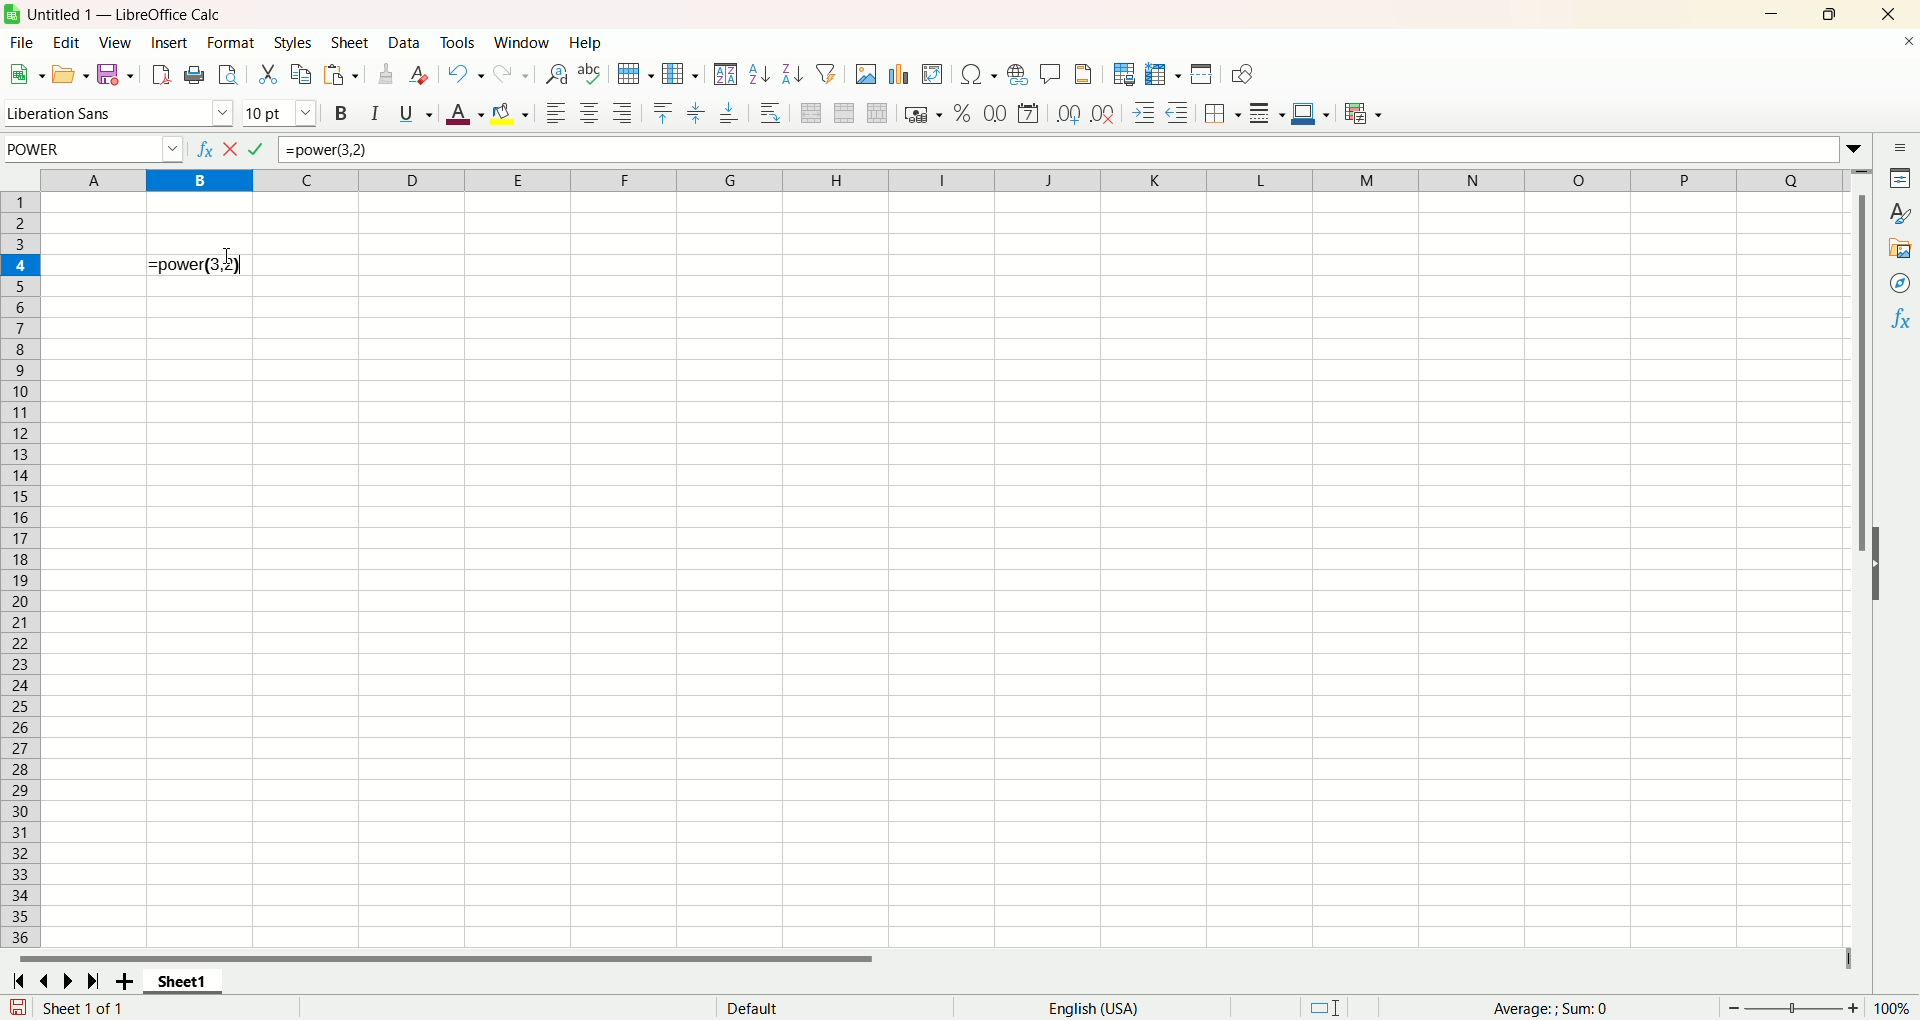  I want to click on previous sheet, so click(48, 981).